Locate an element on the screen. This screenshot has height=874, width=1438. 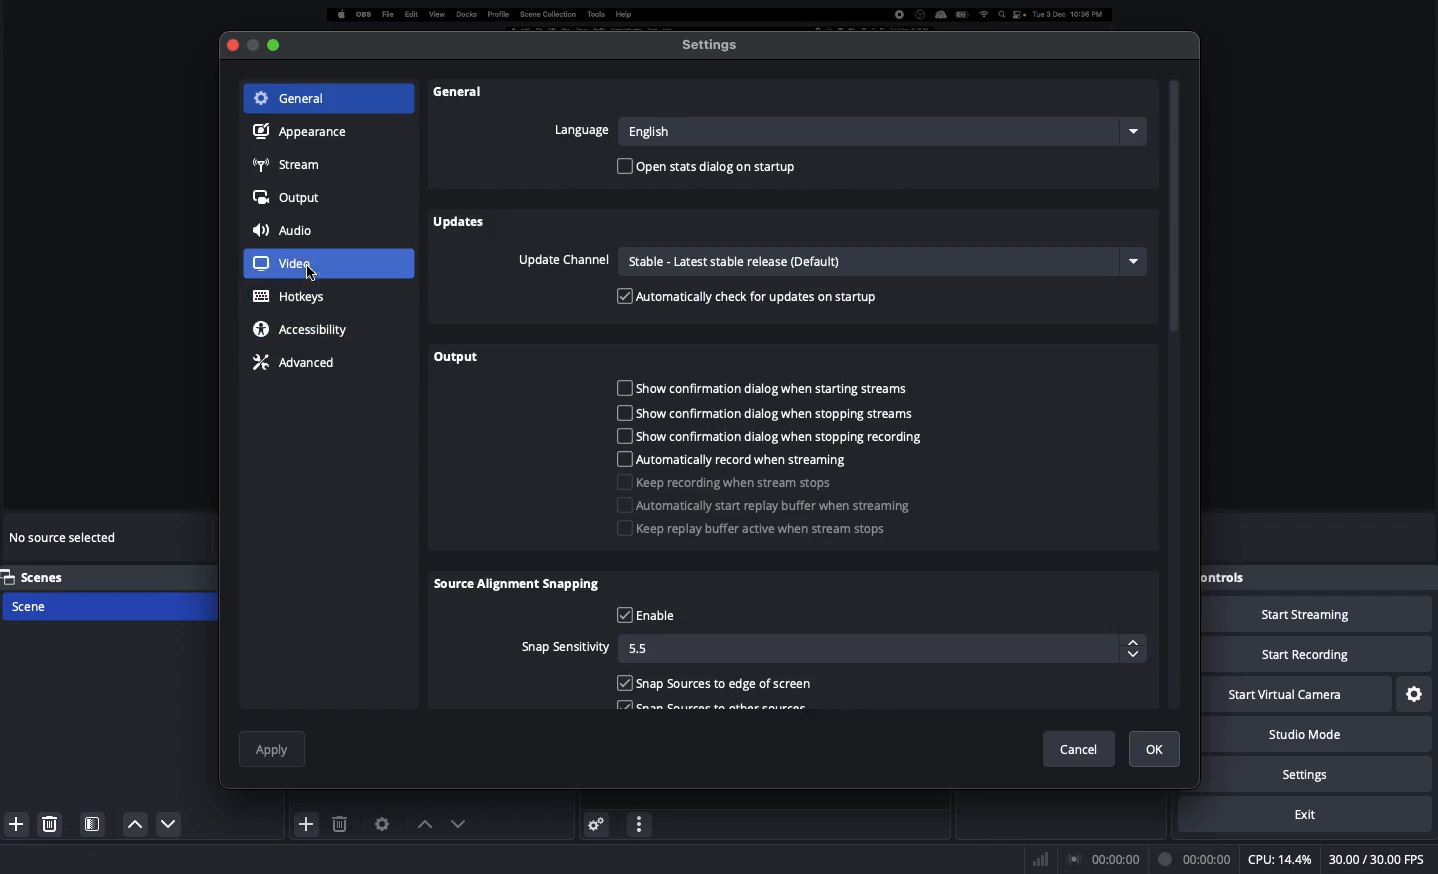
Show confirmation dialog when stopping streams is located at coordinates (778, 413).